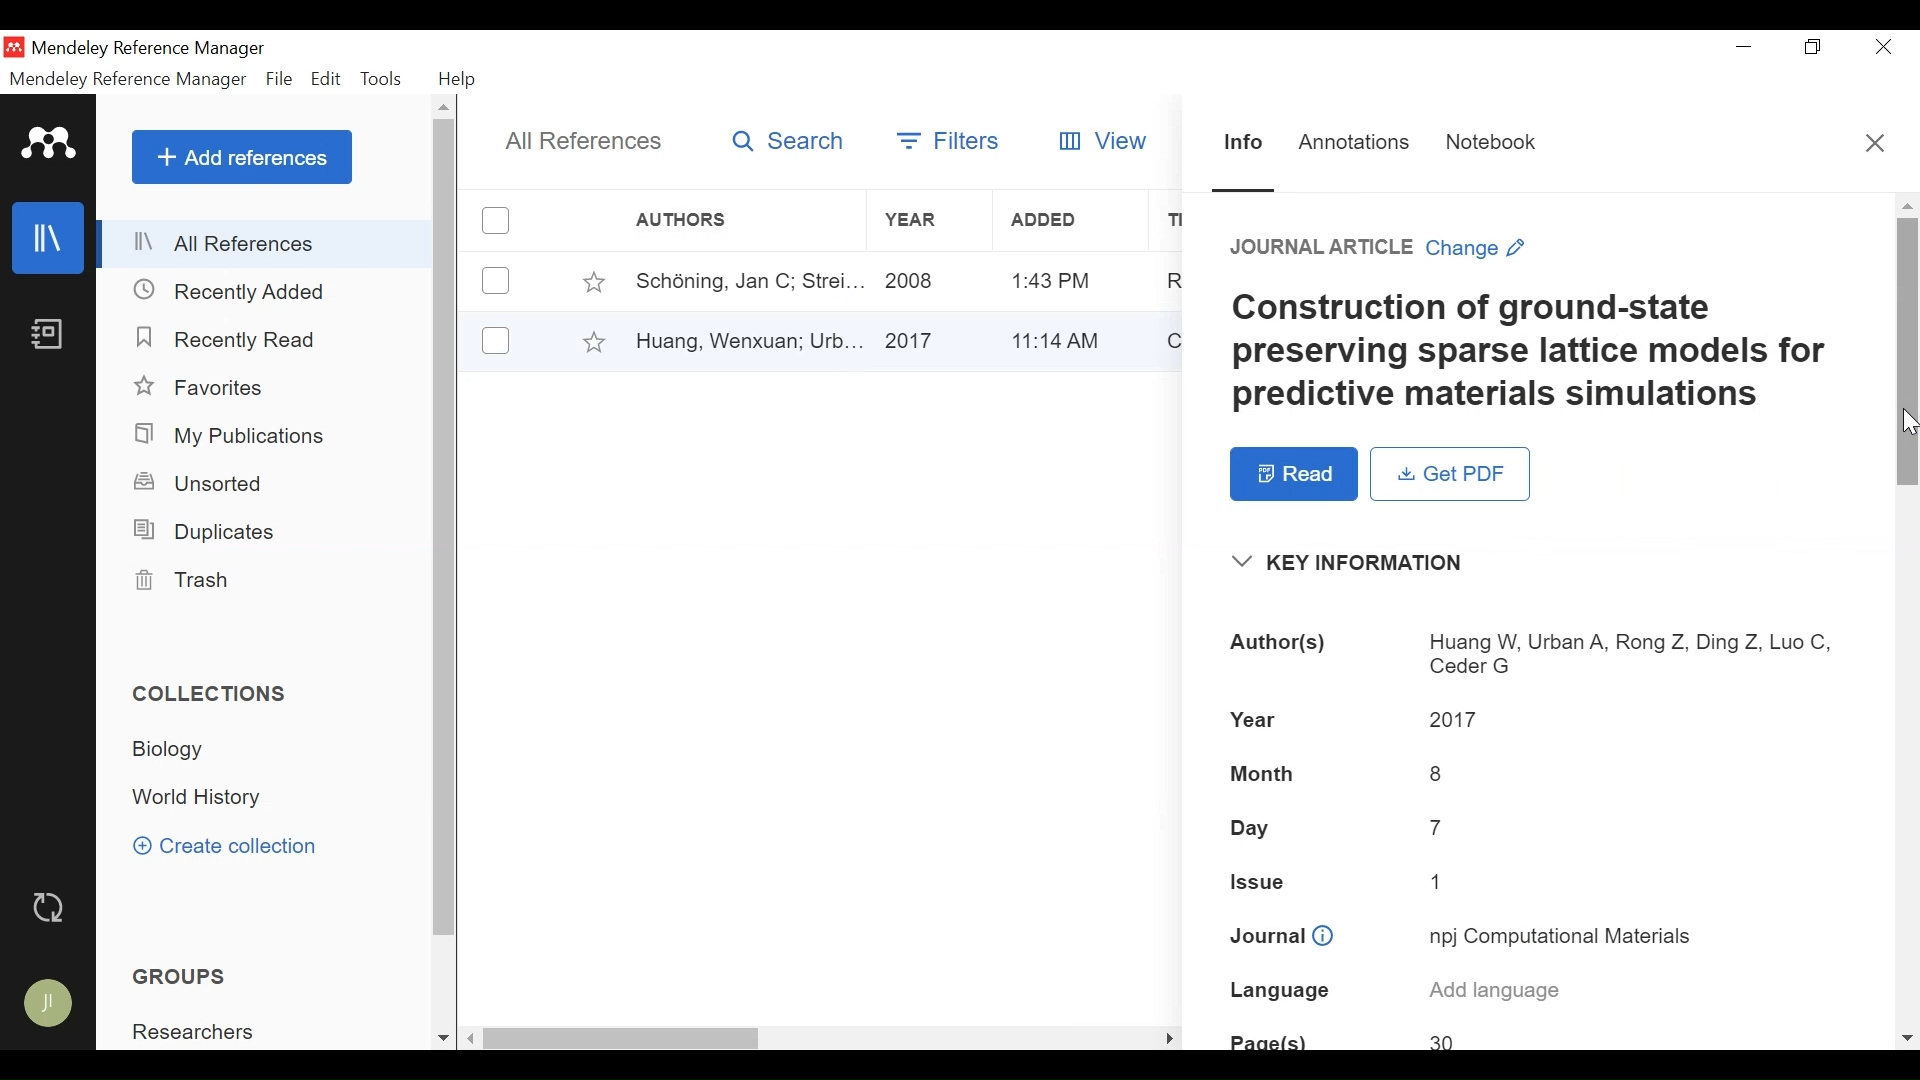  Describe the element at coordinates (1537, 772) in the screenshot. I see `Month` at that location.